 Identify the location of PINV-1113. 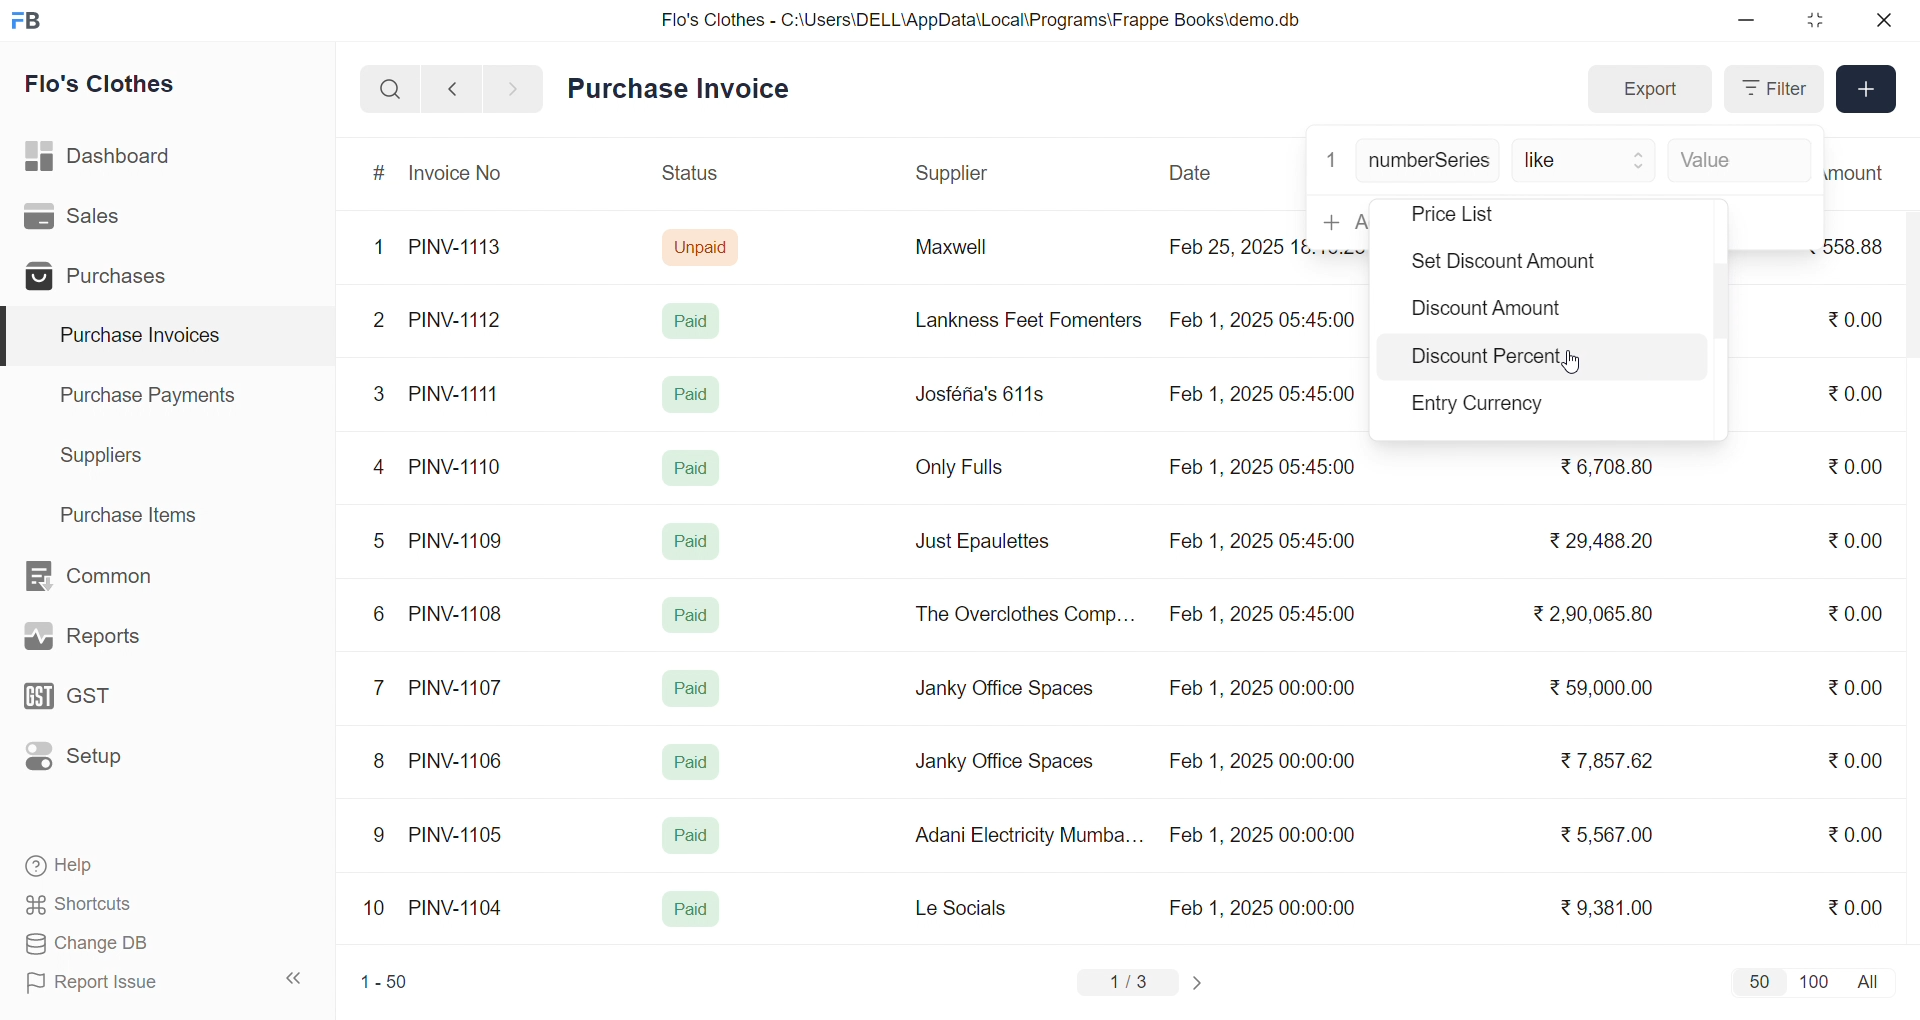
(464, 249).